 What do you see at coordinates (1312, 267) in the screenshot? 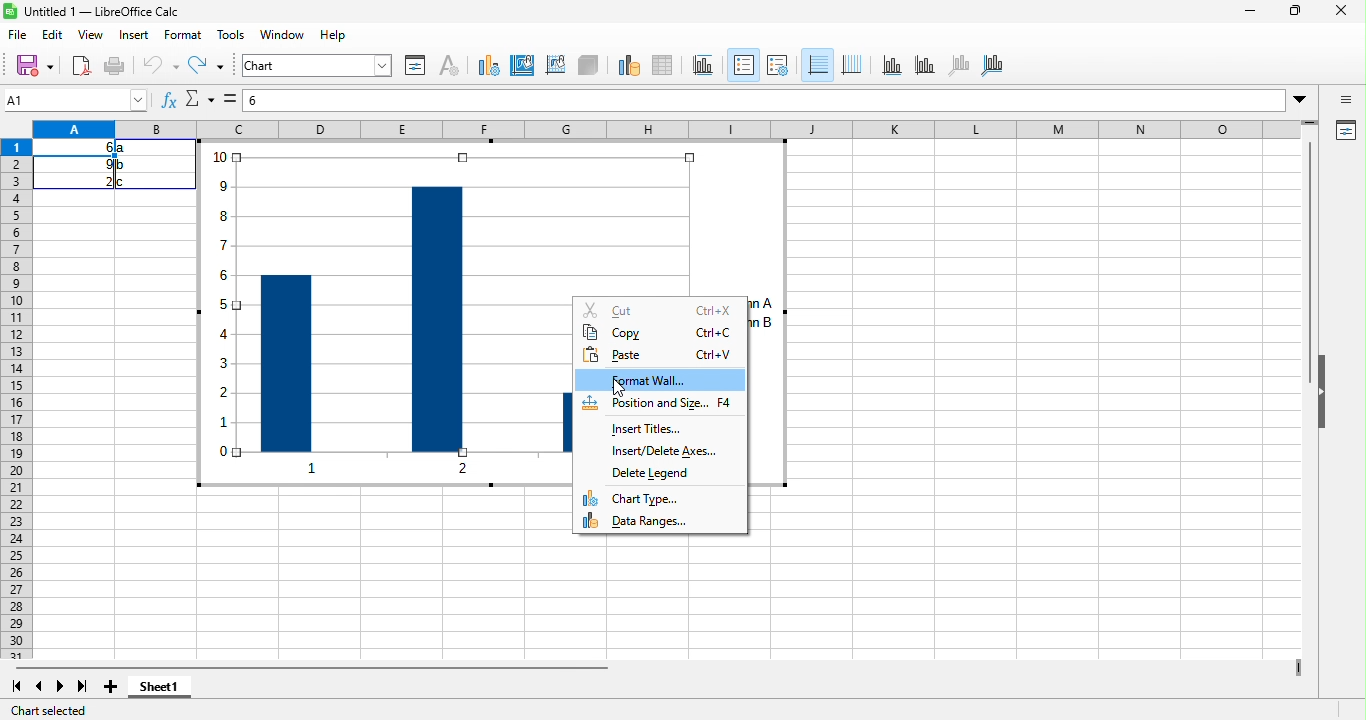
I see `vertical scroll bar` at bounding box center [1312, 267].